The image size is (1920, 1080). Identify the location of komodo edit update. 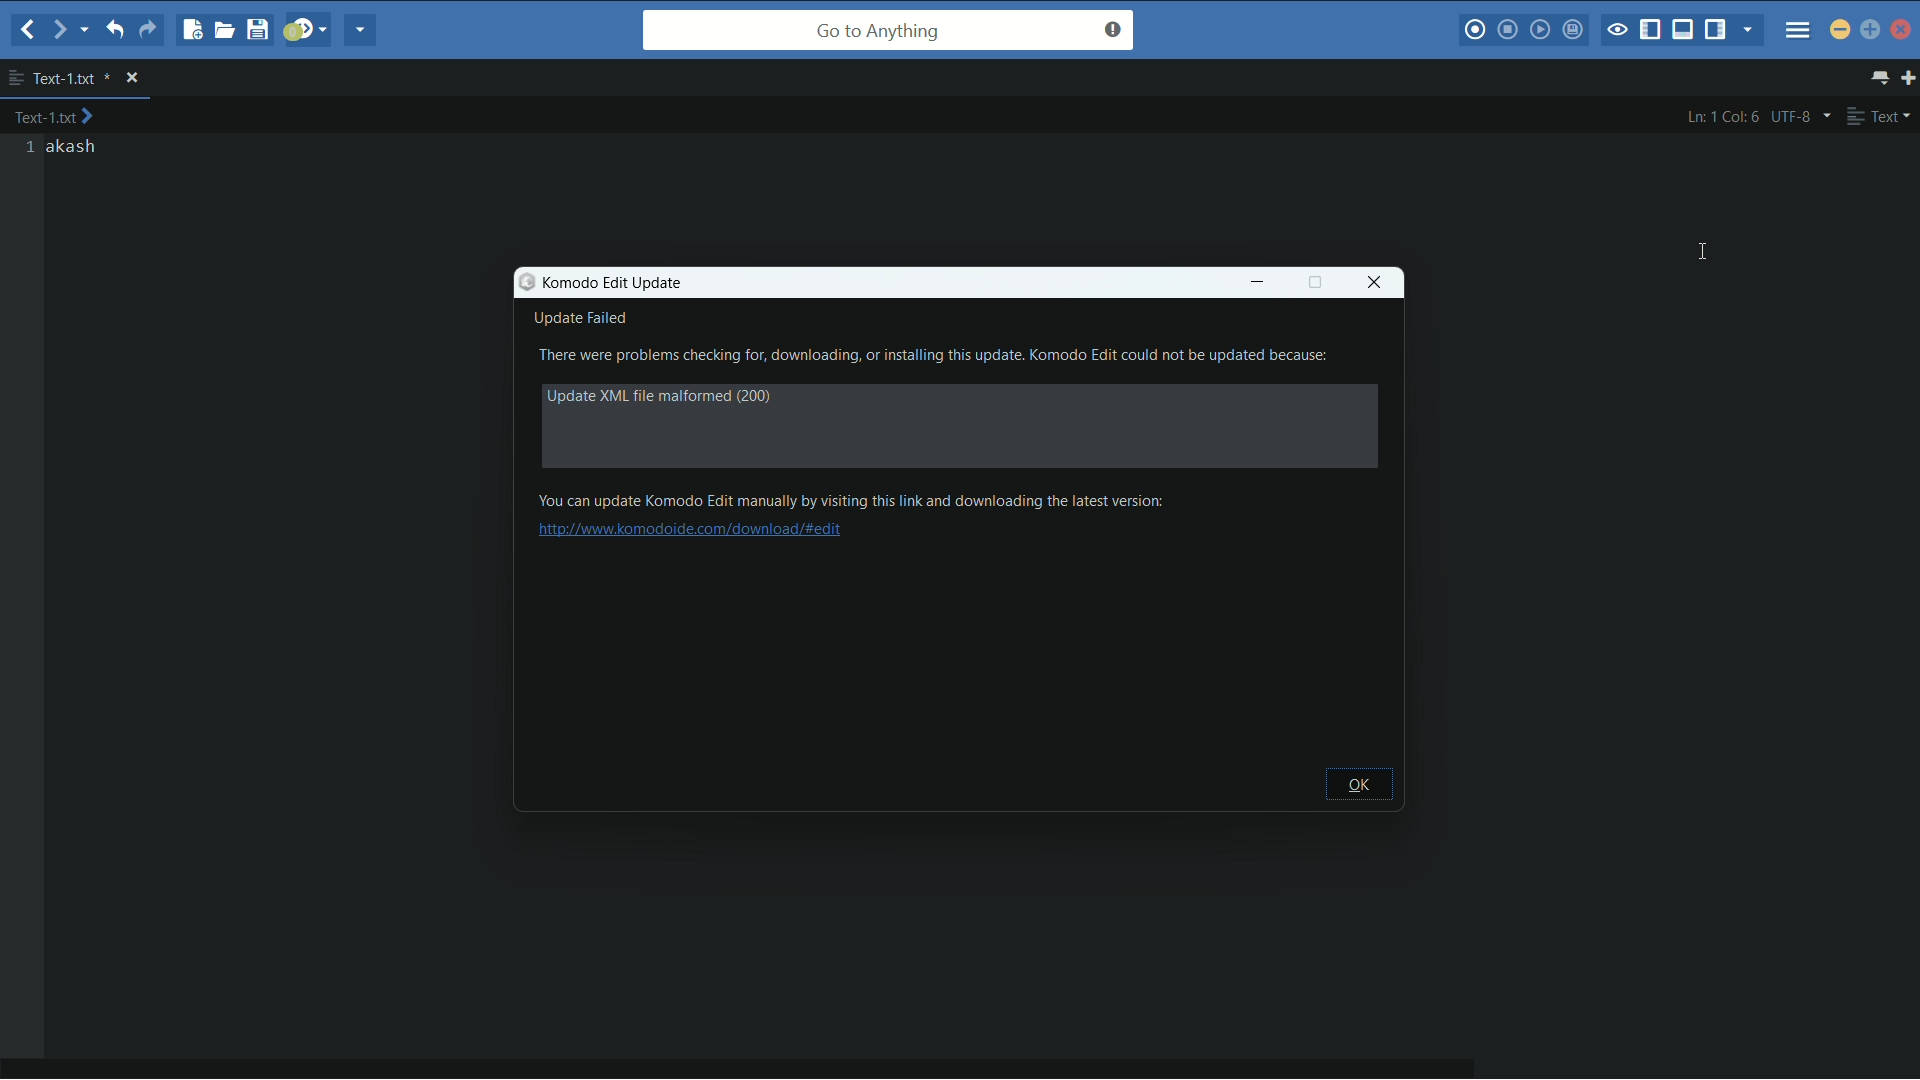
(616, 282).